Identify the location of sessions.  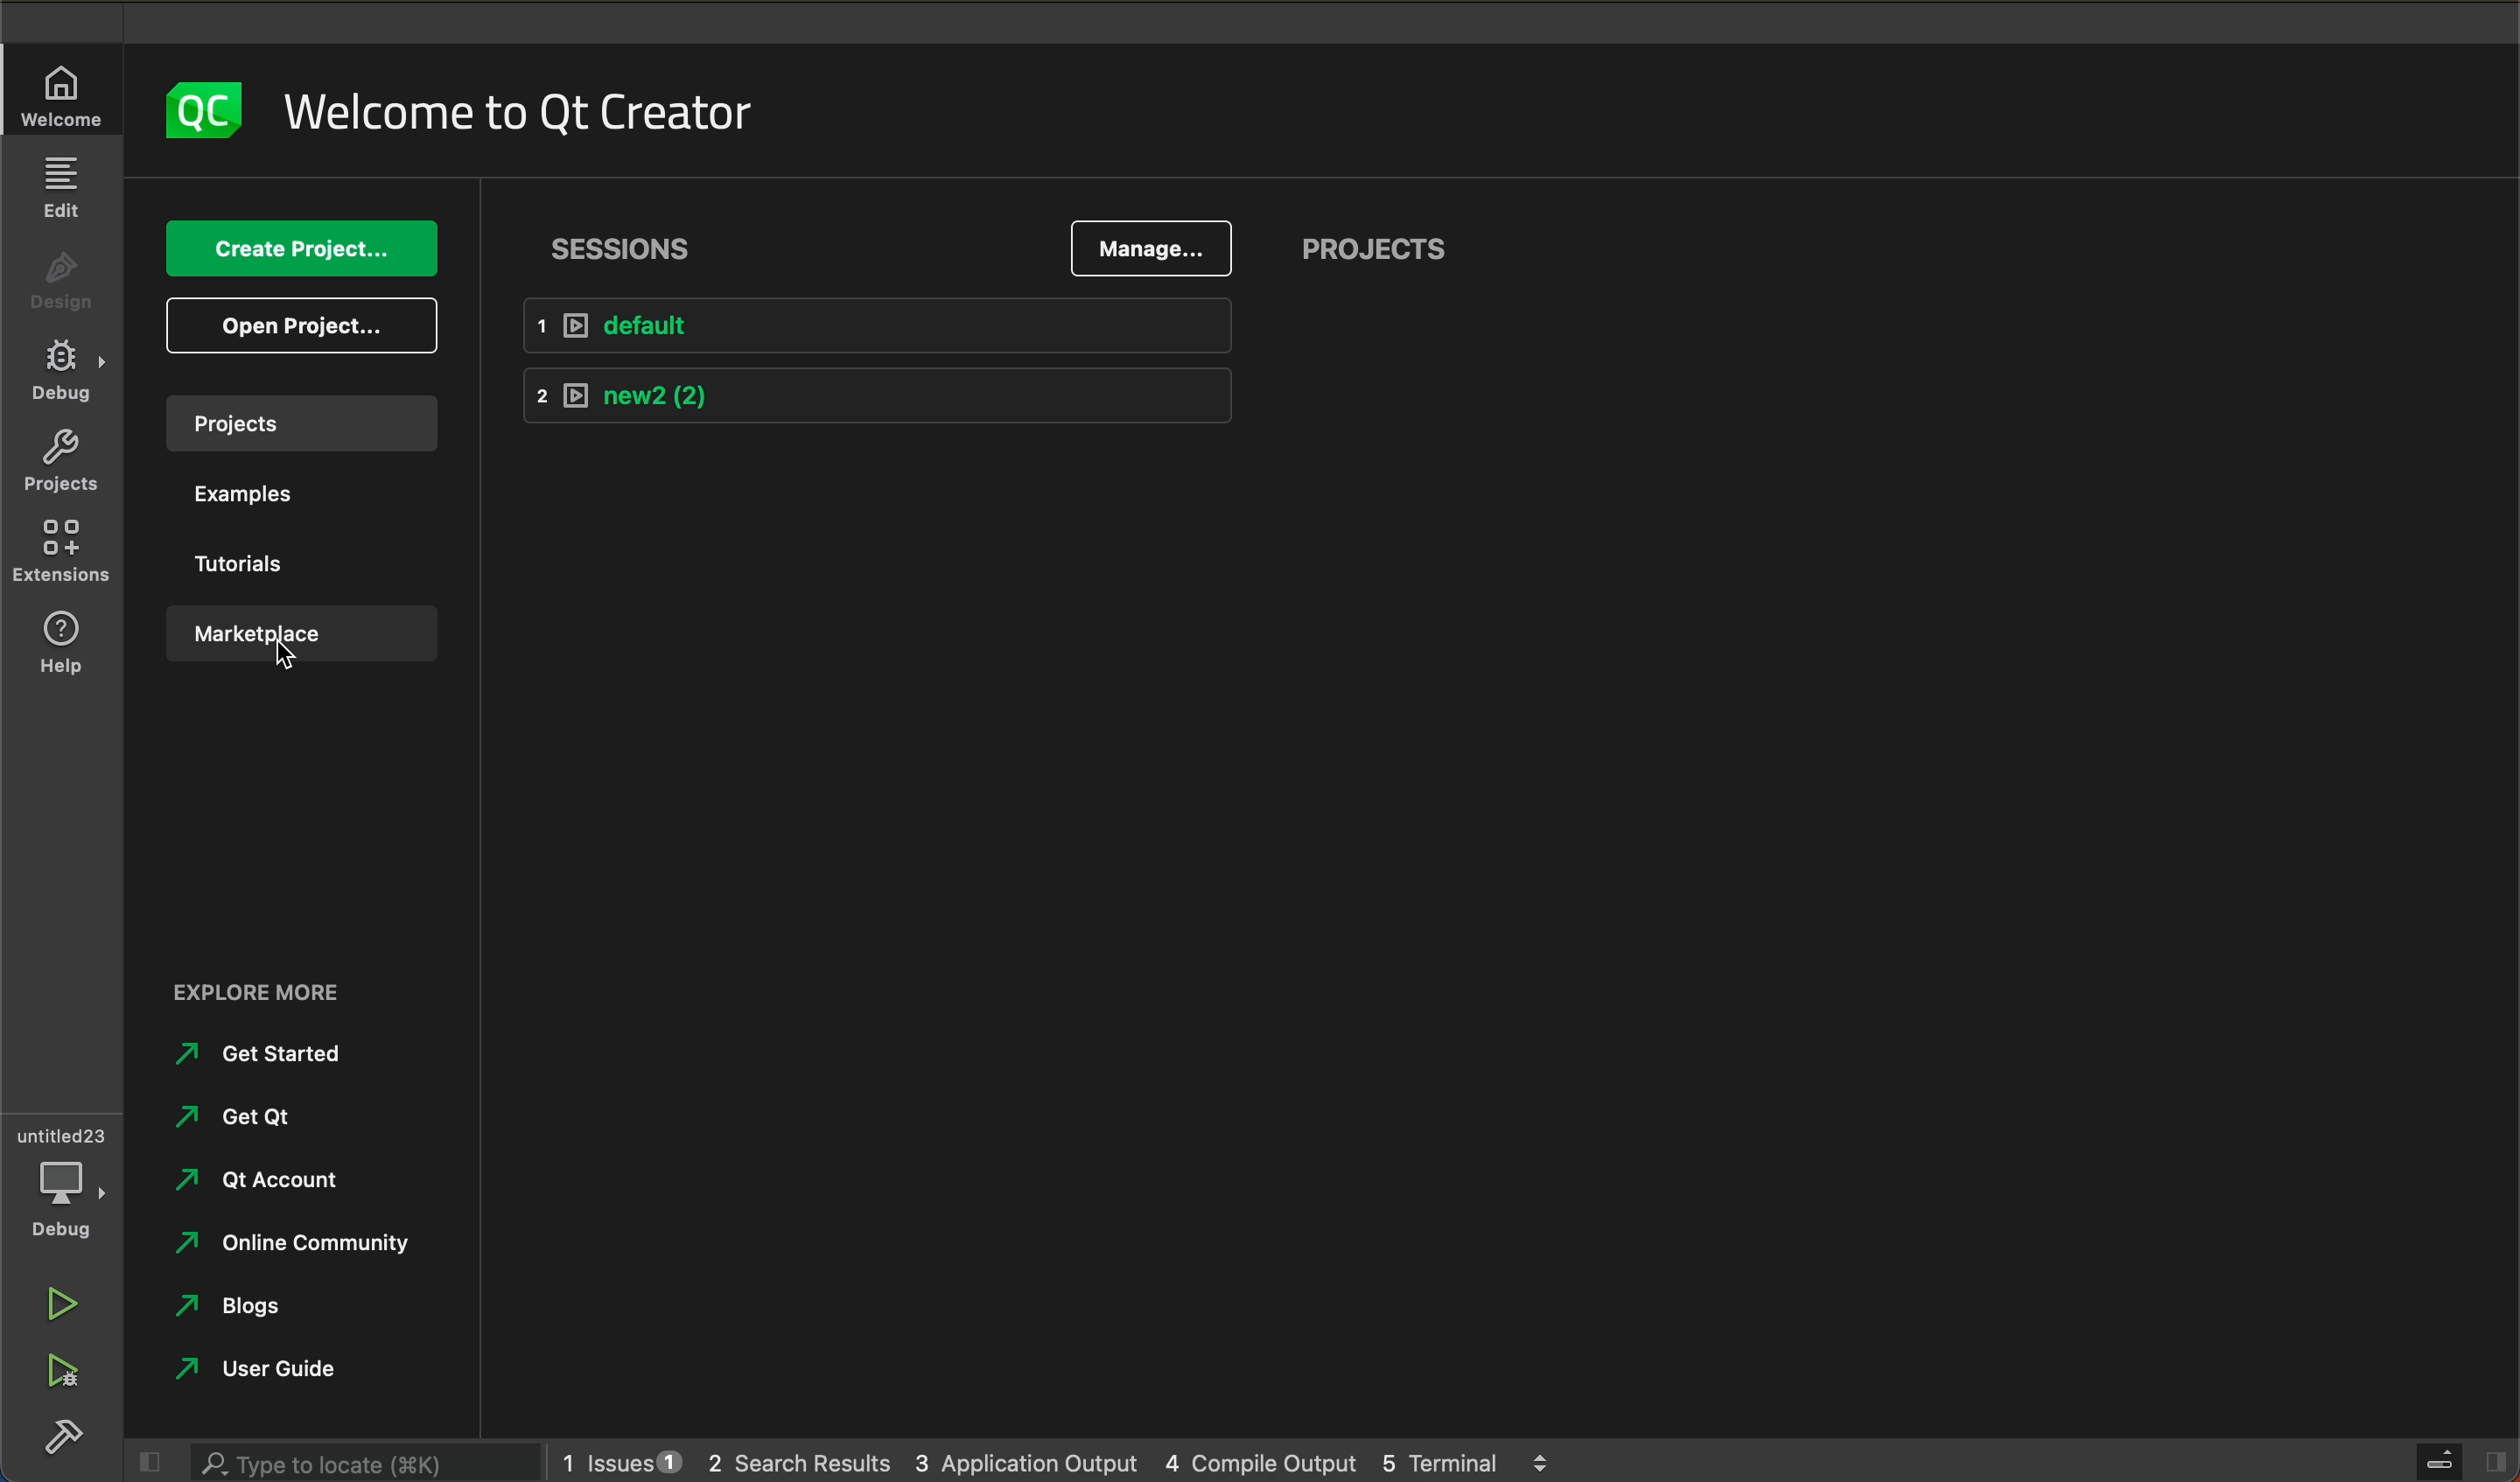
(634, 246).